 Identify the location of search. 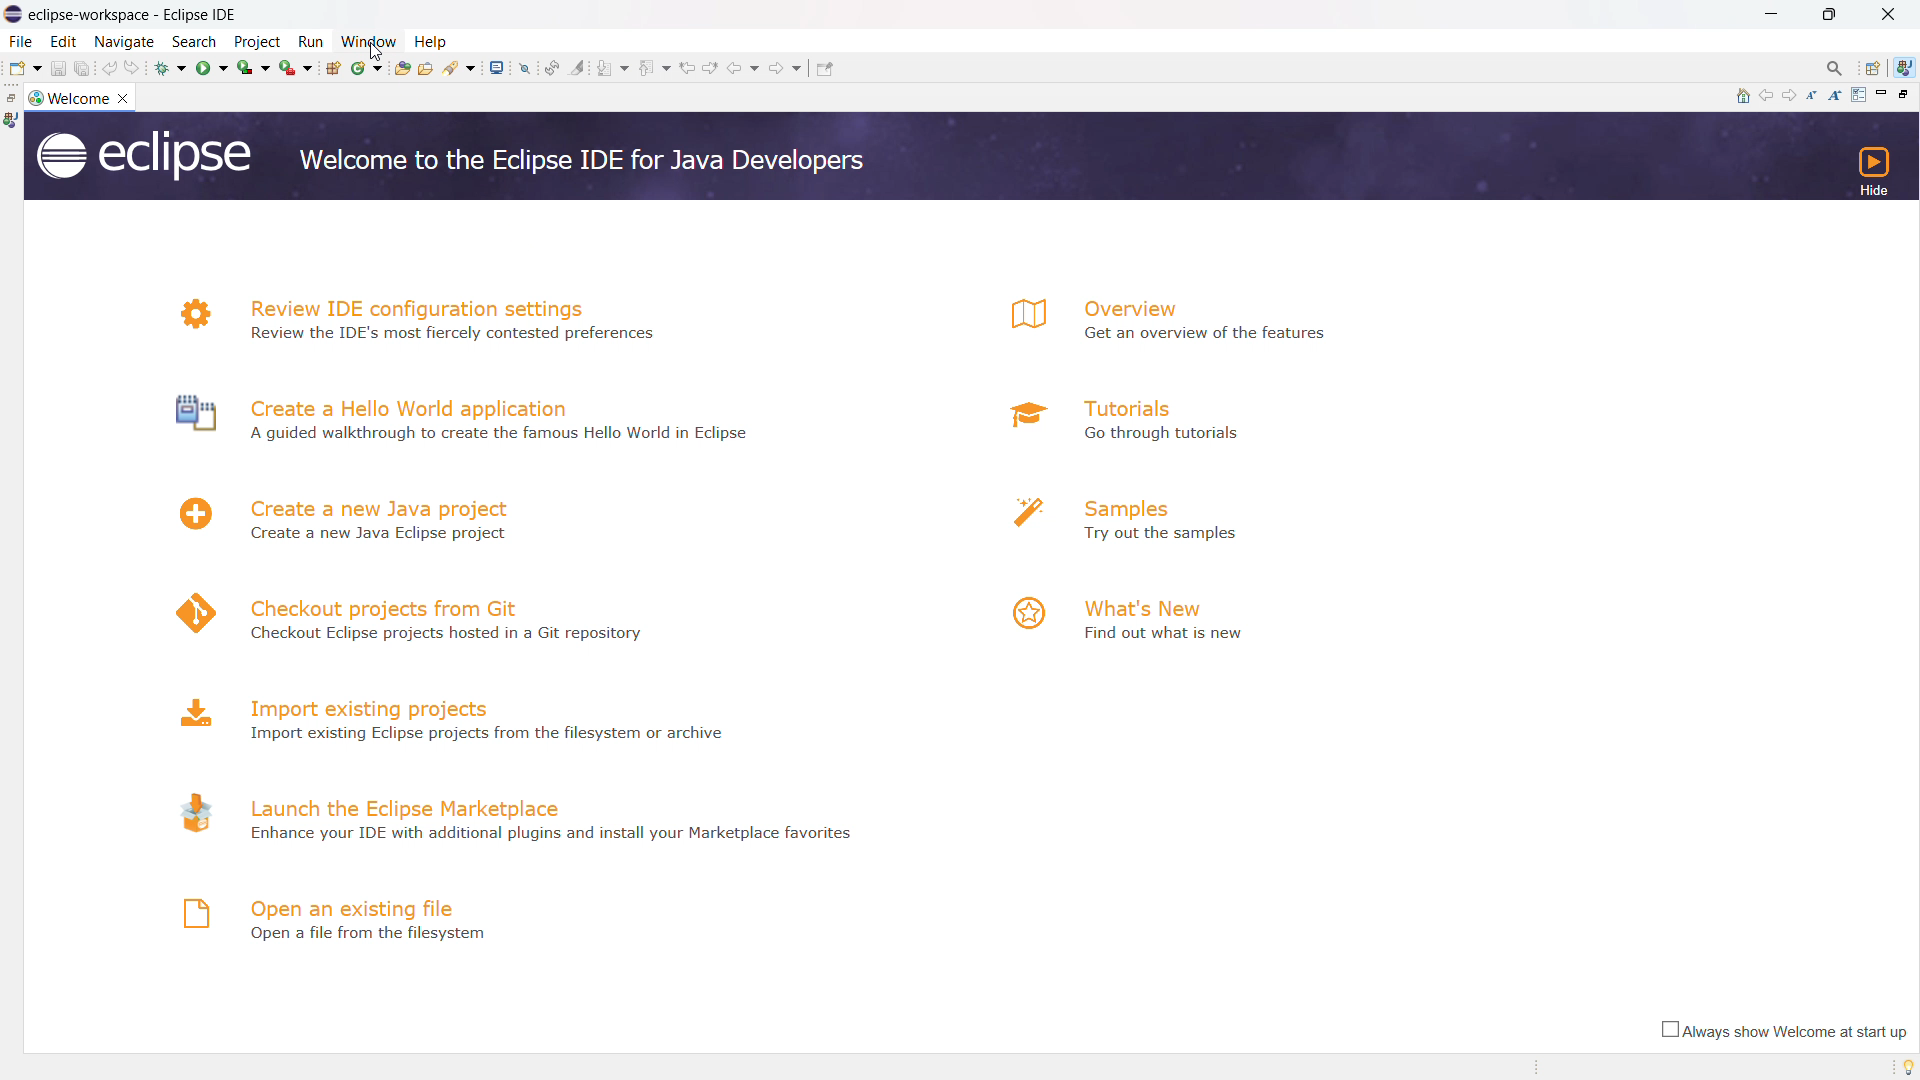
(459, 68).